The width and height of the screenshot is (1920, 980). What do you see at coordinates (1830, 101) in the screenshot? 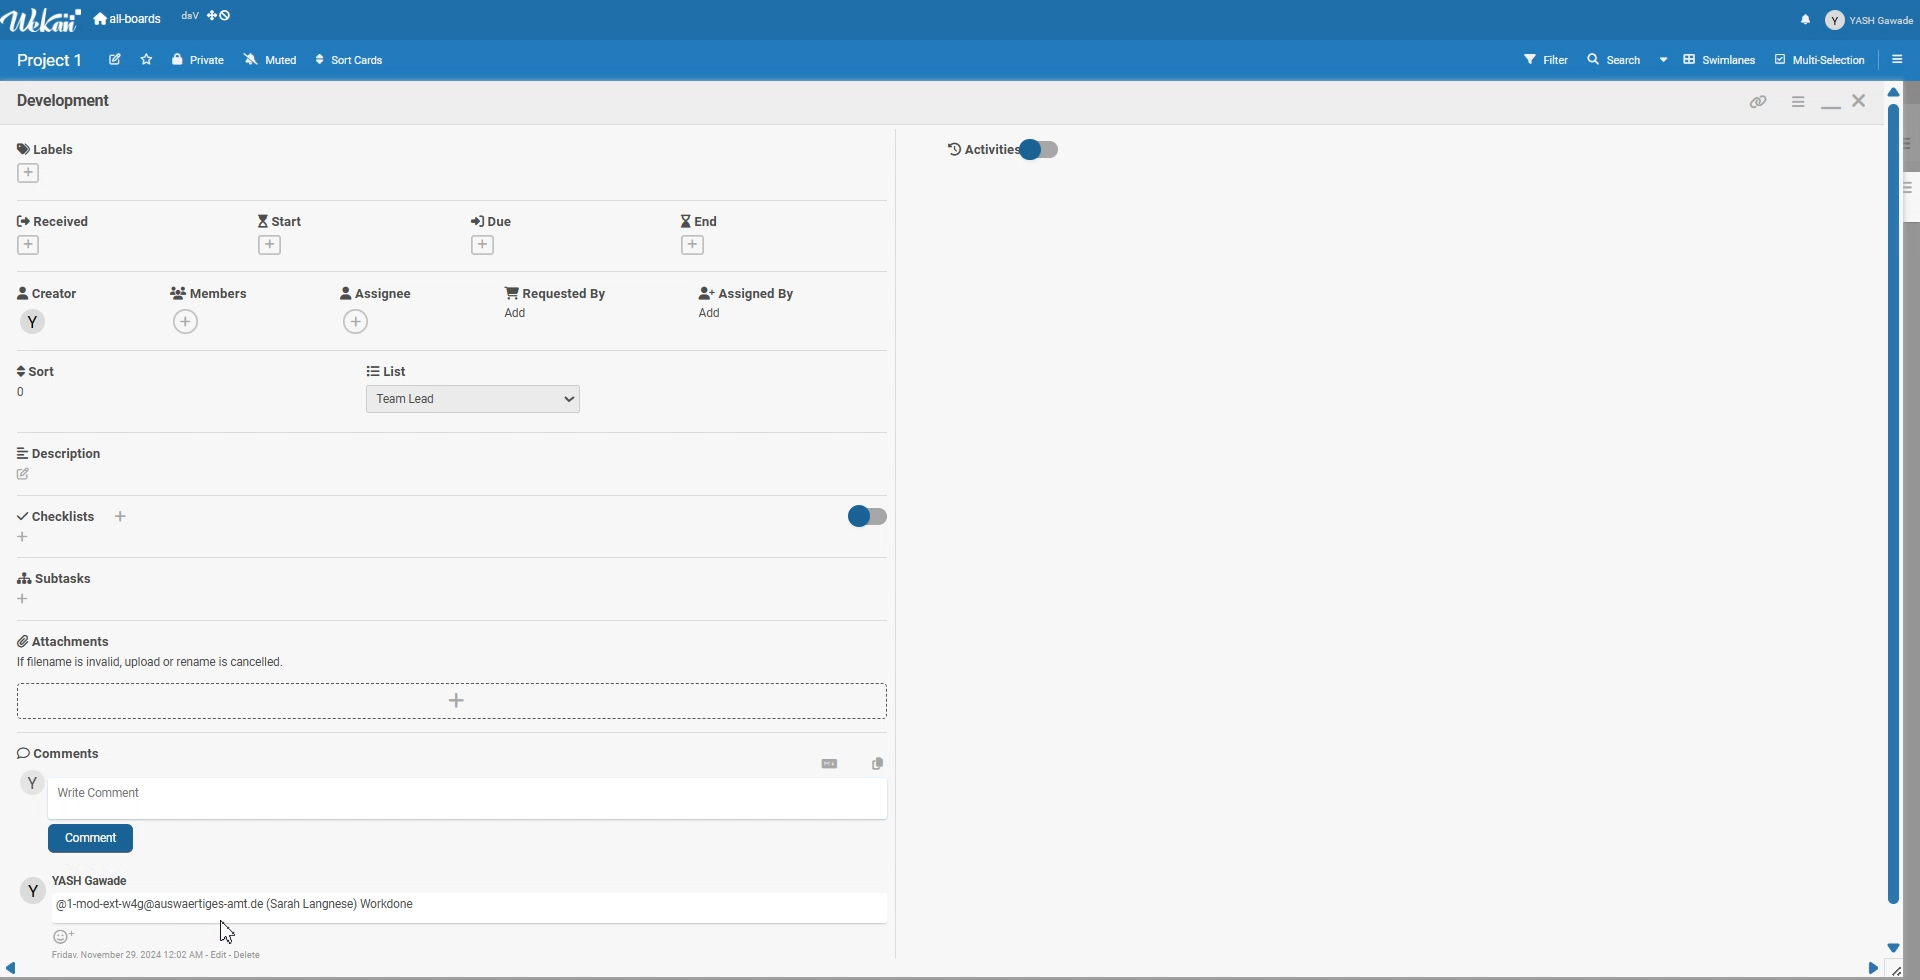
I see `Maximize` at bounding box center [1830, 101].